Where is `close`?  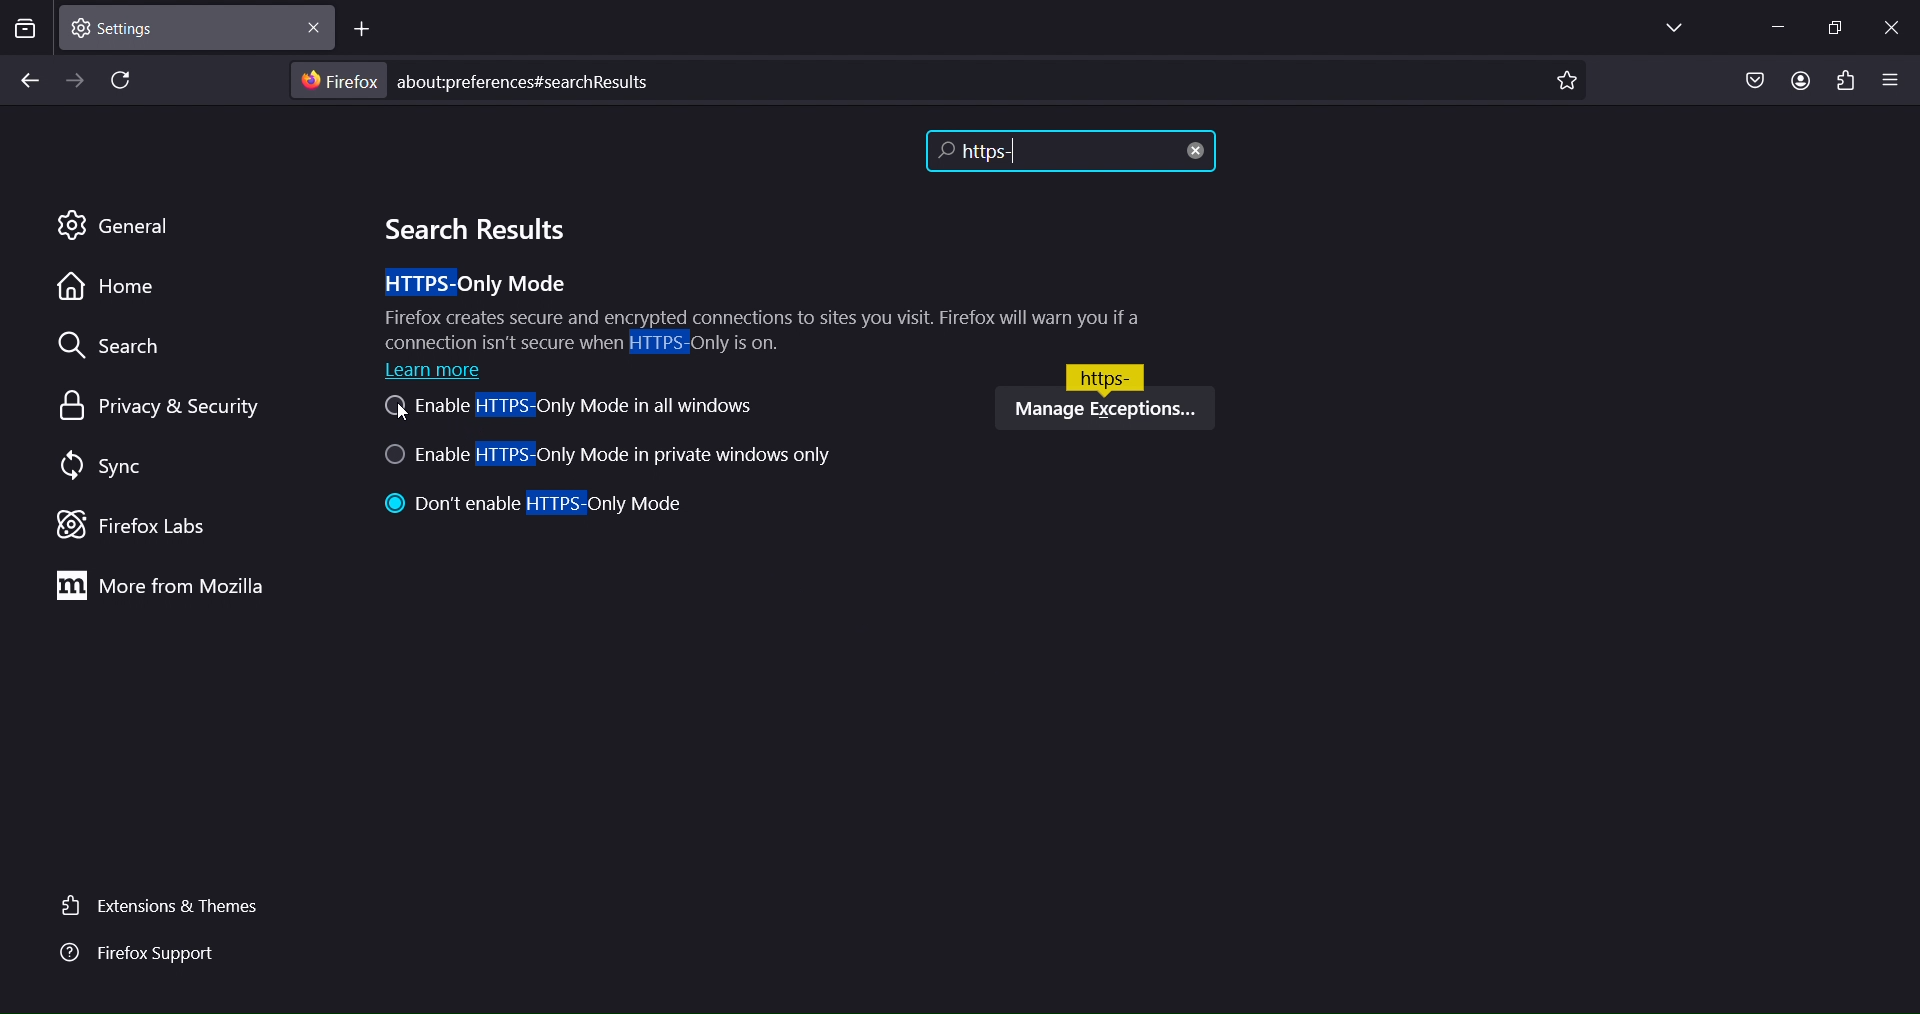
close is located at coordinates (1893, 31).